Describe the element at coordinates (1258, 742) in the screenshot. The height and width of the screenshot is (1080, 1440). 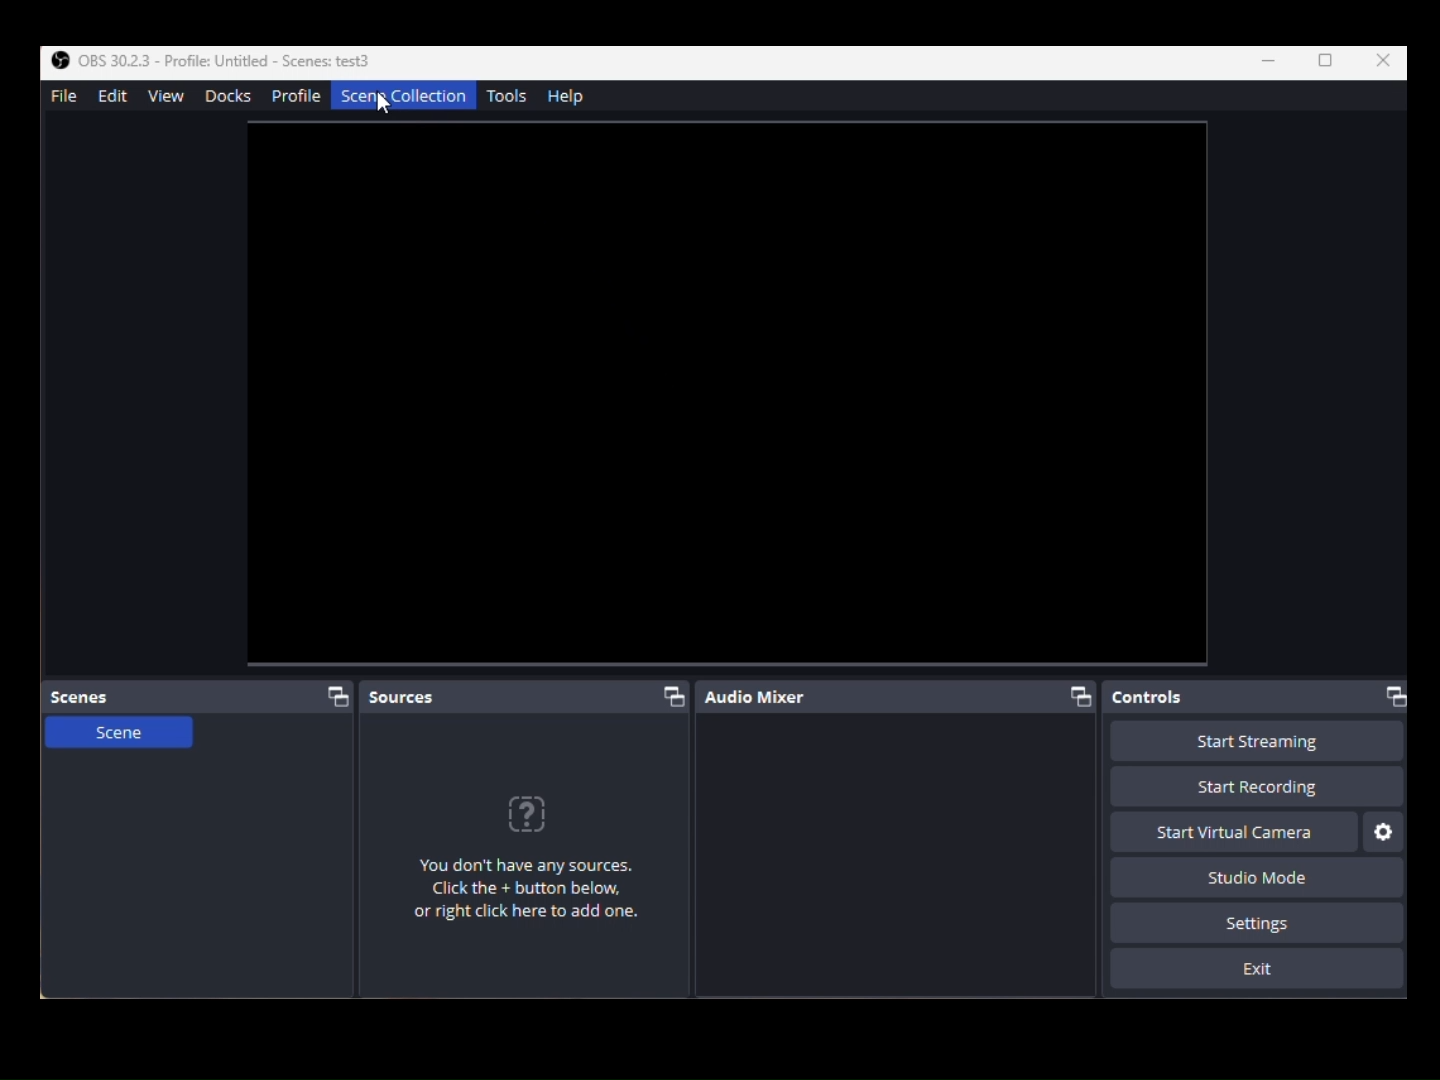
I see `Start Recording` at that location.